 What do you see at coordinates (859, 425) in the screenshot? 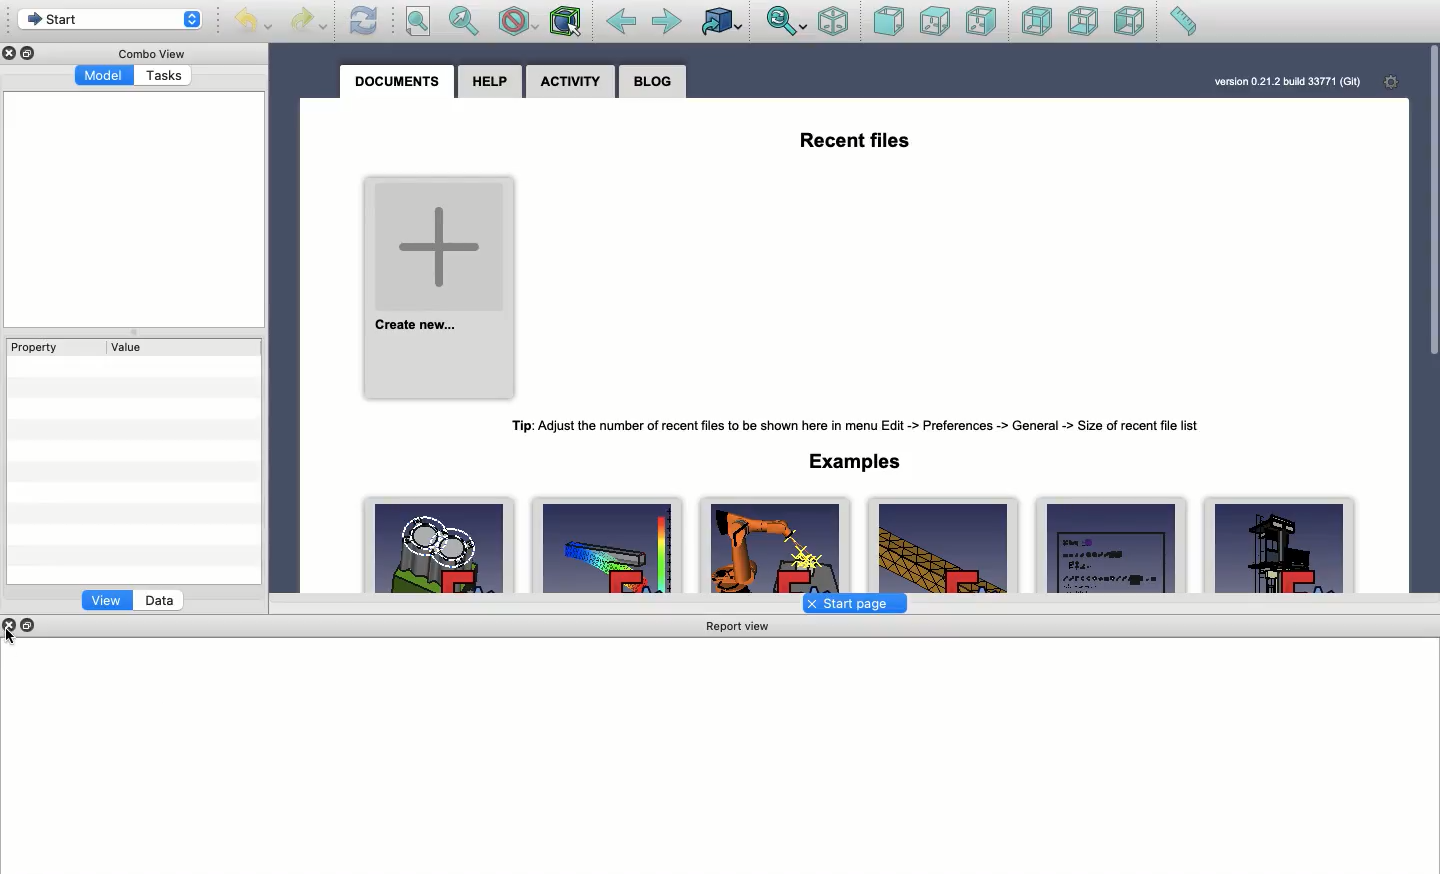
I see `Tip: Adjust the number of recent files to be shown here in menu Edit -> Preferences -> General -> Size of recent file list` at bounding box center [859, 425].